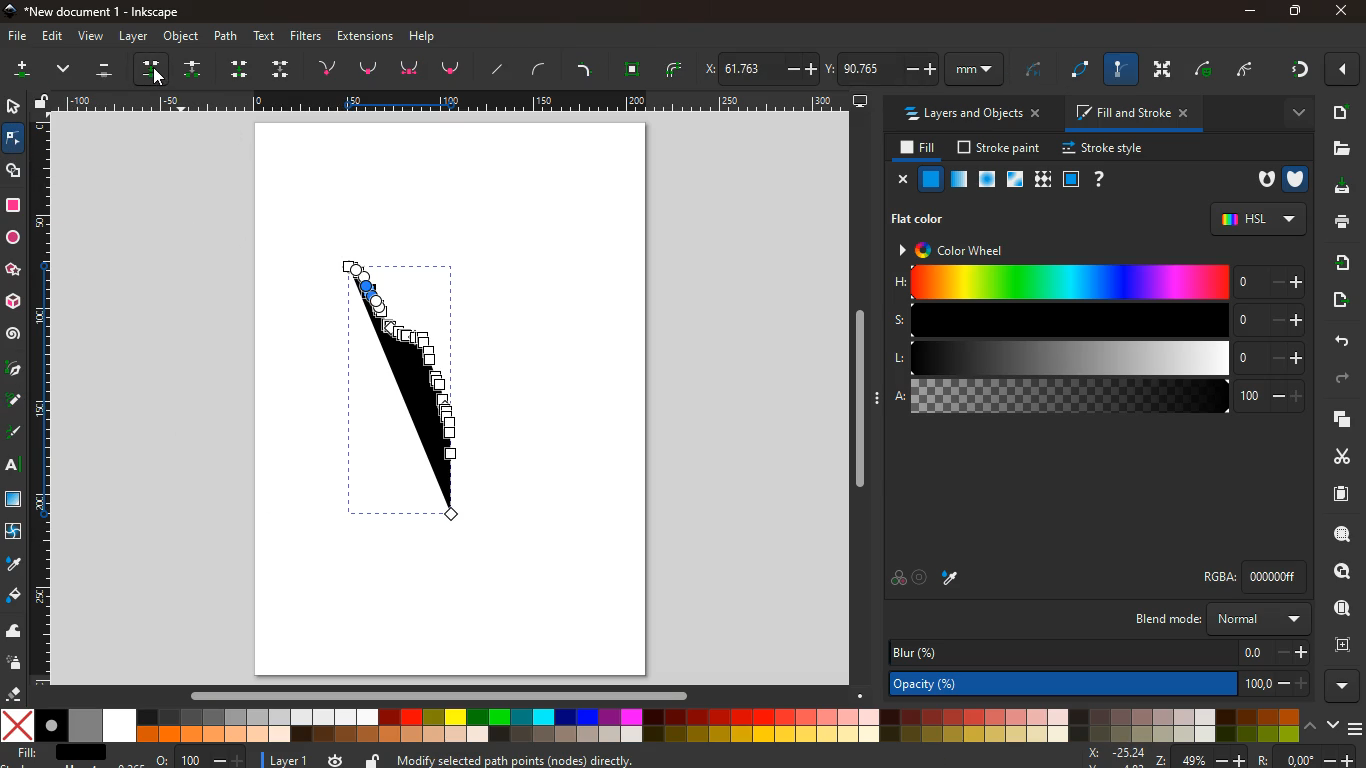  Describe the element at coordinates (1336, 340) in the screenshot. I see `back` at that location.